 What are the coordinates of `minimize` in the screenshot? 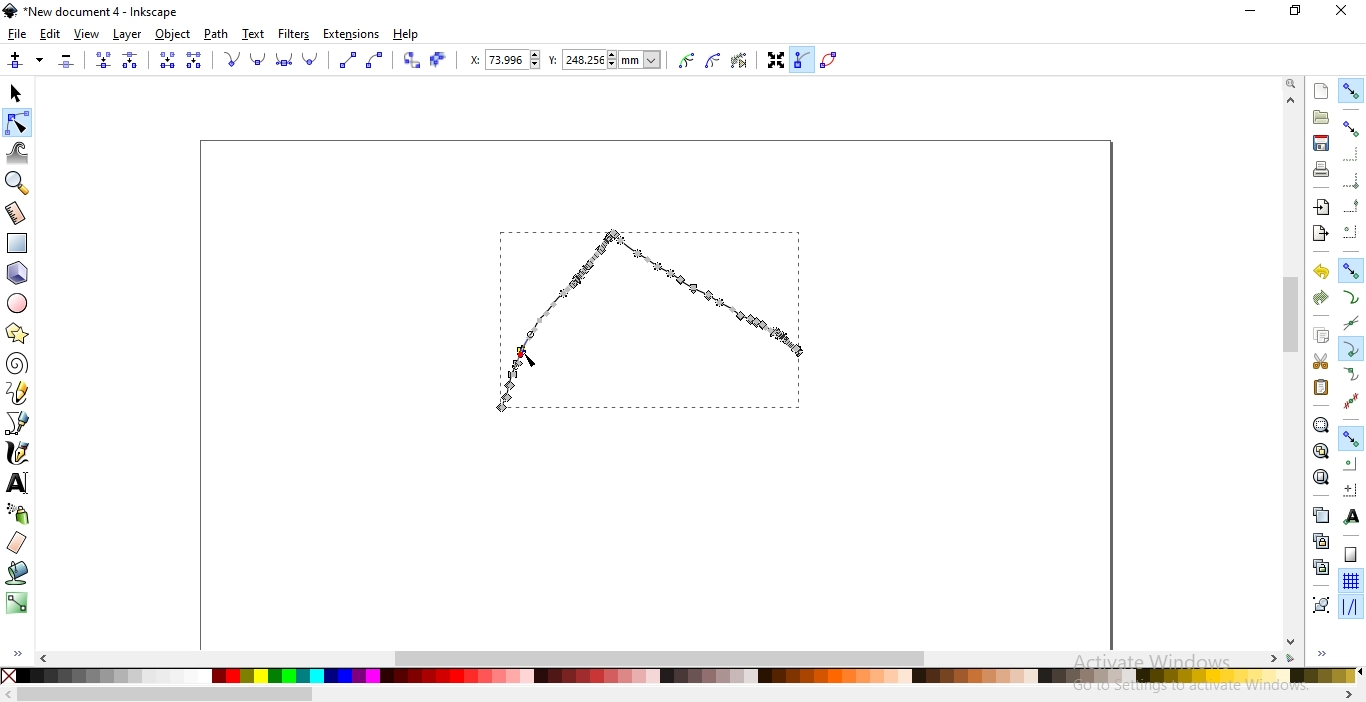 It's located at (1252, 9).